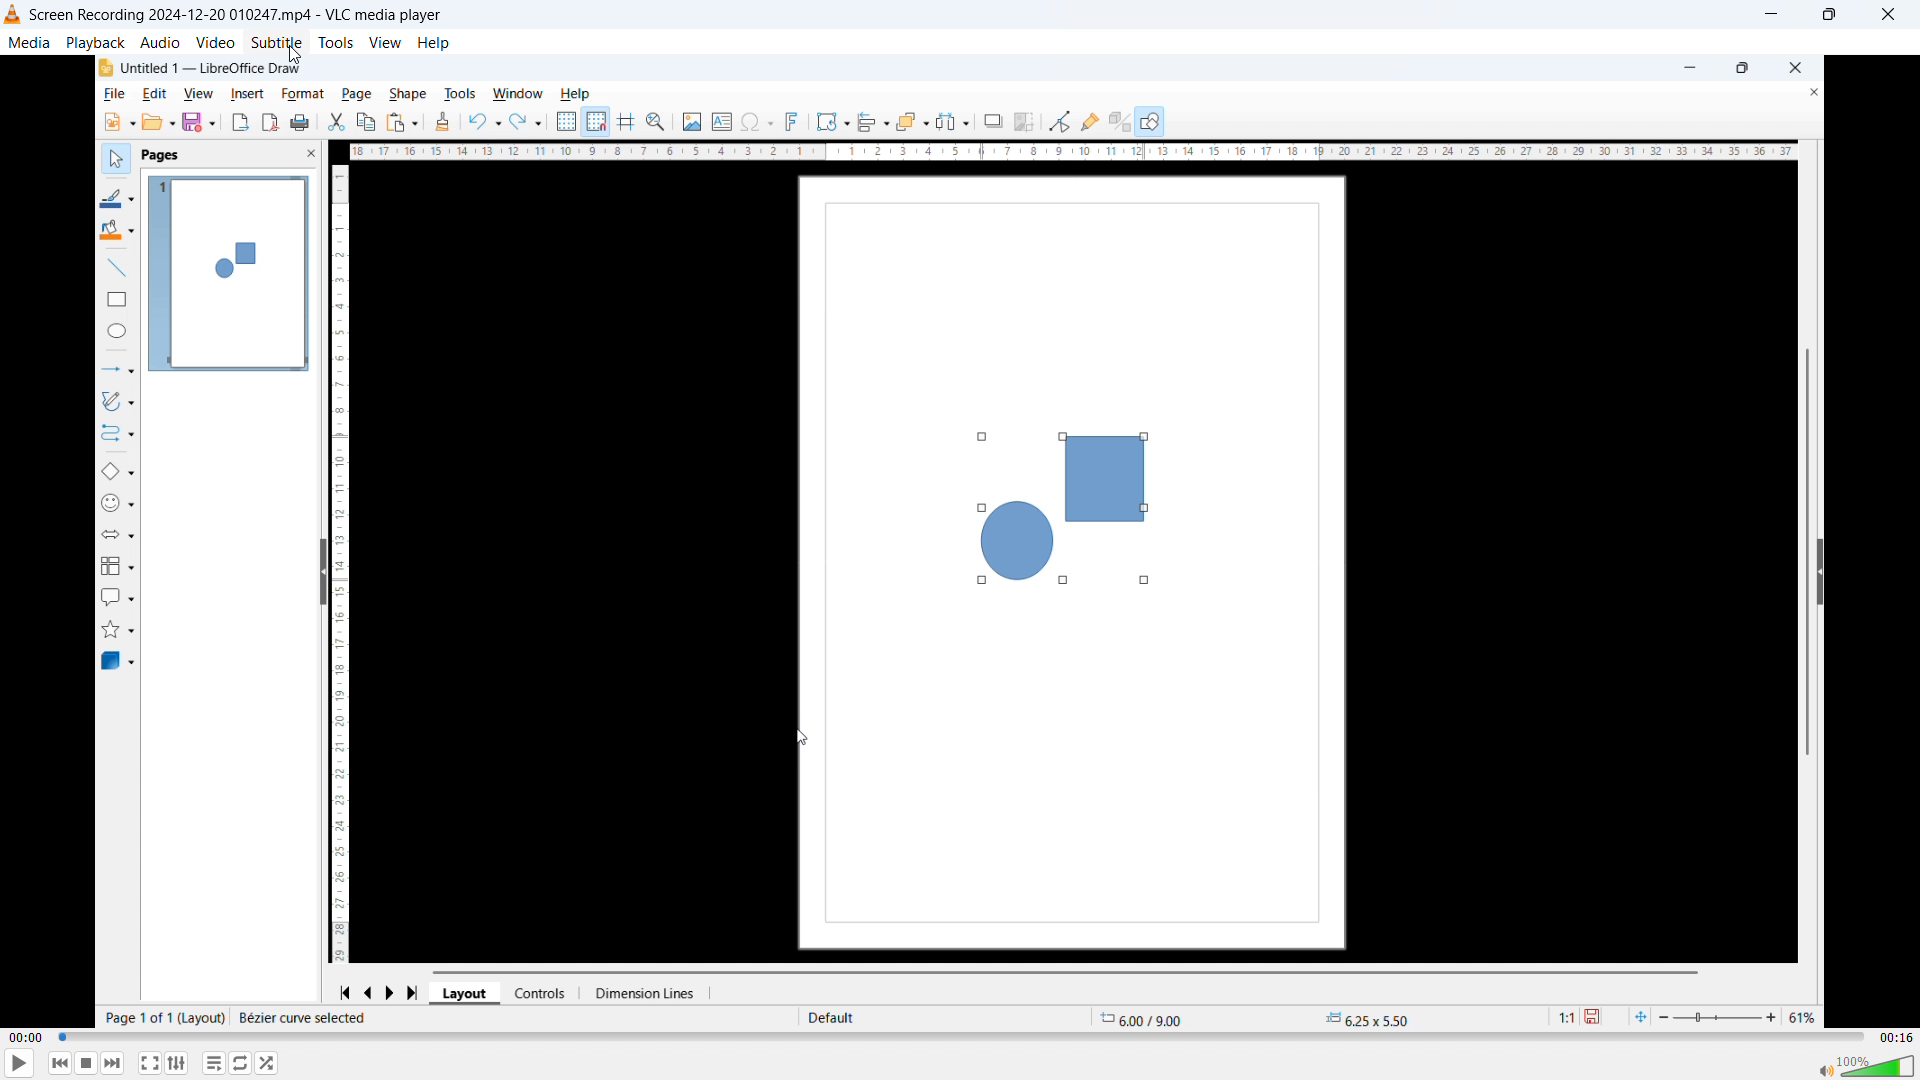 The width and height of the screenshot is (1920, 1080). What do you see at coordinates (484, 121) in the screenshot?
I see `undo` at bounding box center [484, 121].